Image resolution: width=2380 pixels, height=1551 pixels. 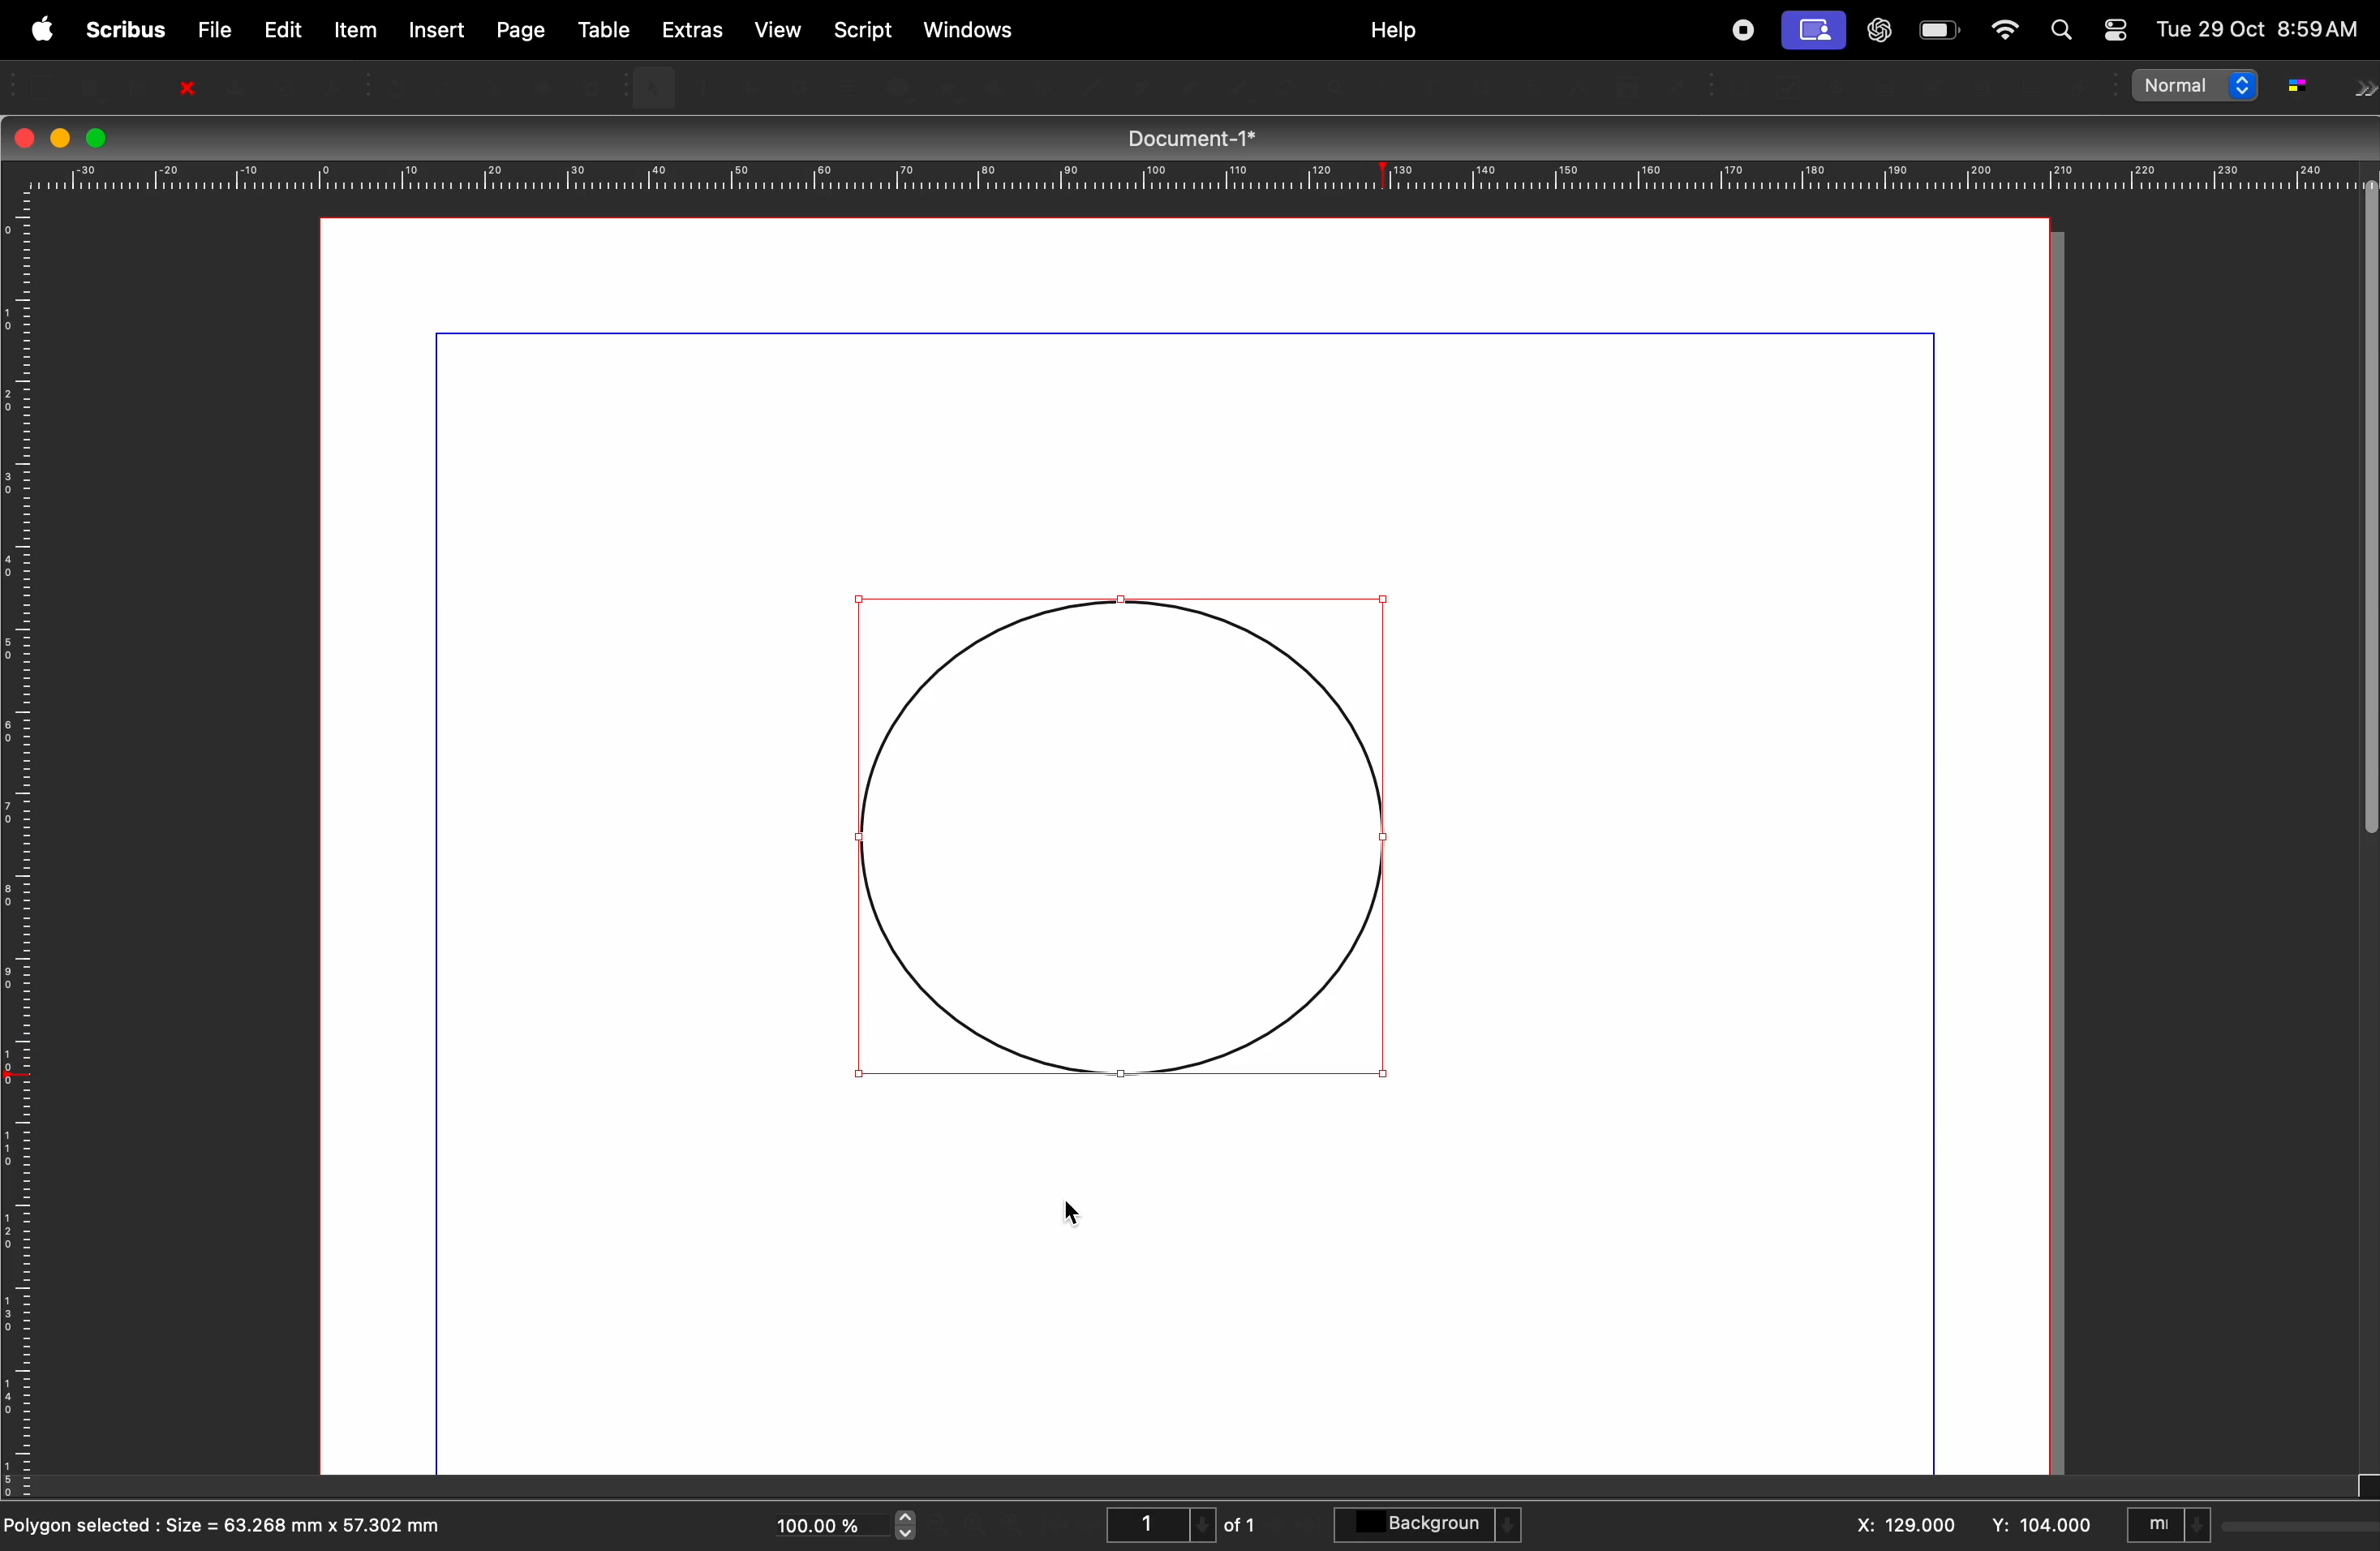 What do you see at coordinates (210, 27) in the screenshot?
I see `file` at bounding box center [210, 27].